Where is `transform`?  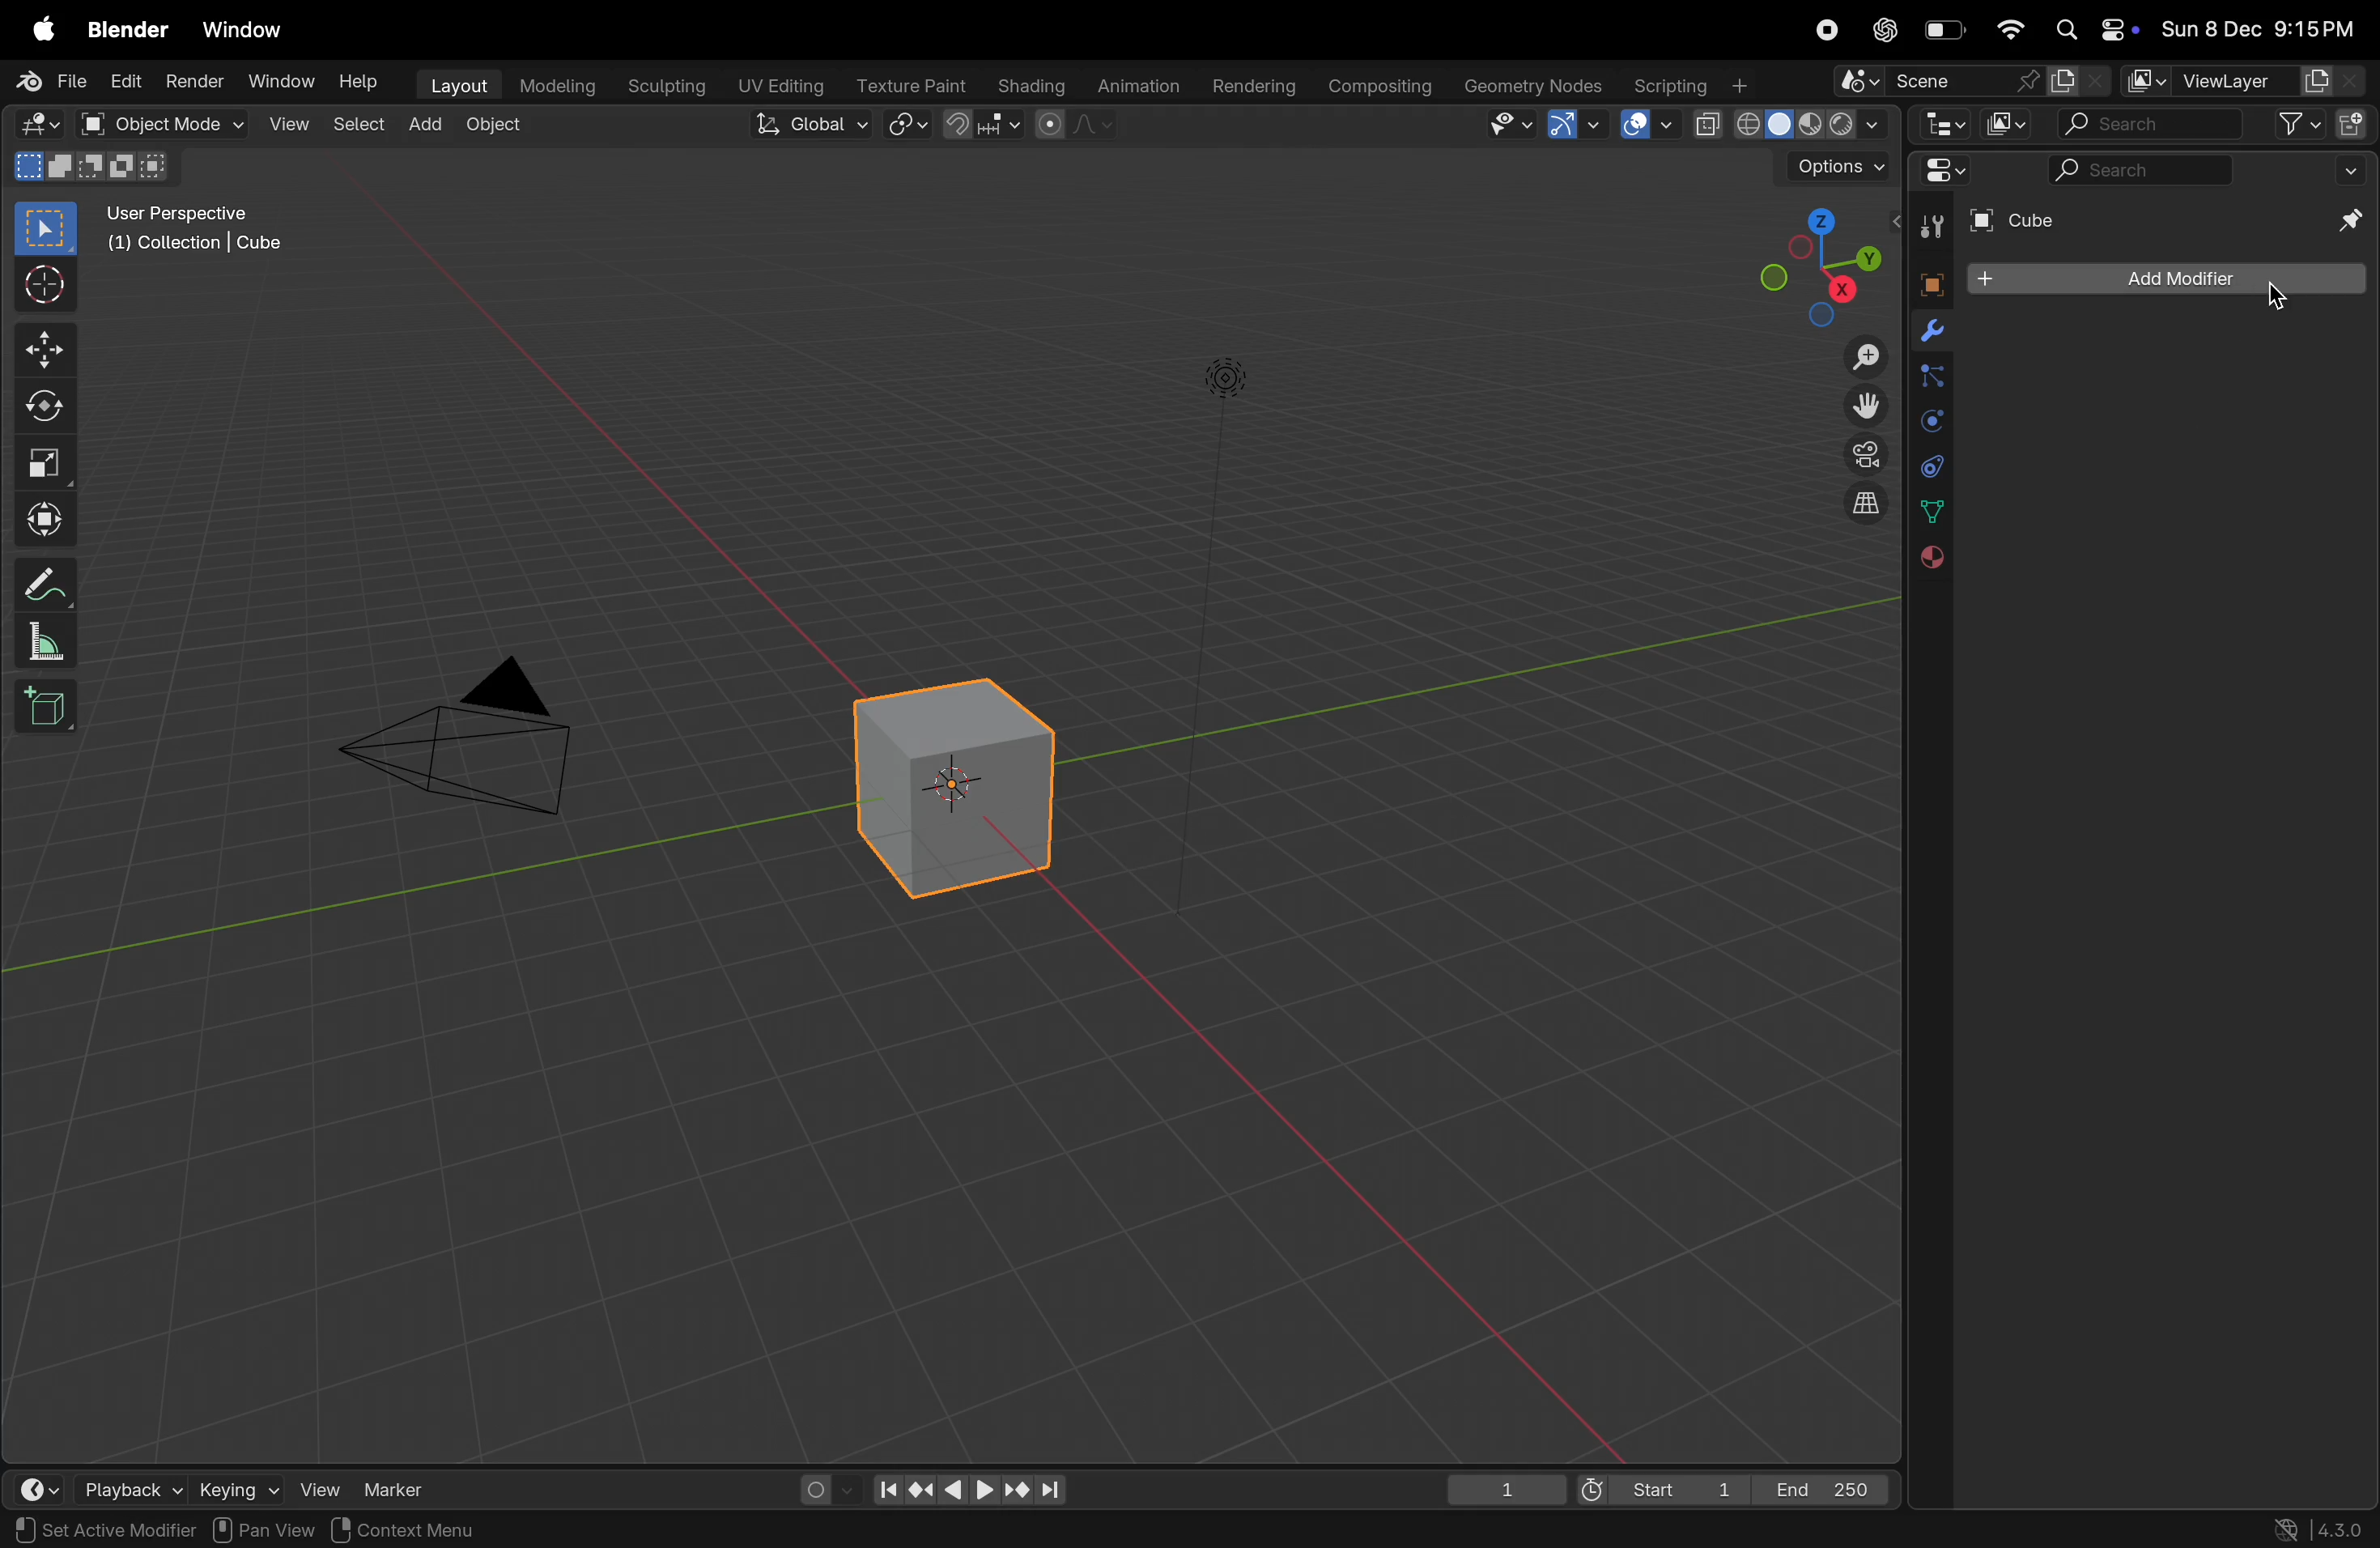
transform is located at coordinates (45, 517).